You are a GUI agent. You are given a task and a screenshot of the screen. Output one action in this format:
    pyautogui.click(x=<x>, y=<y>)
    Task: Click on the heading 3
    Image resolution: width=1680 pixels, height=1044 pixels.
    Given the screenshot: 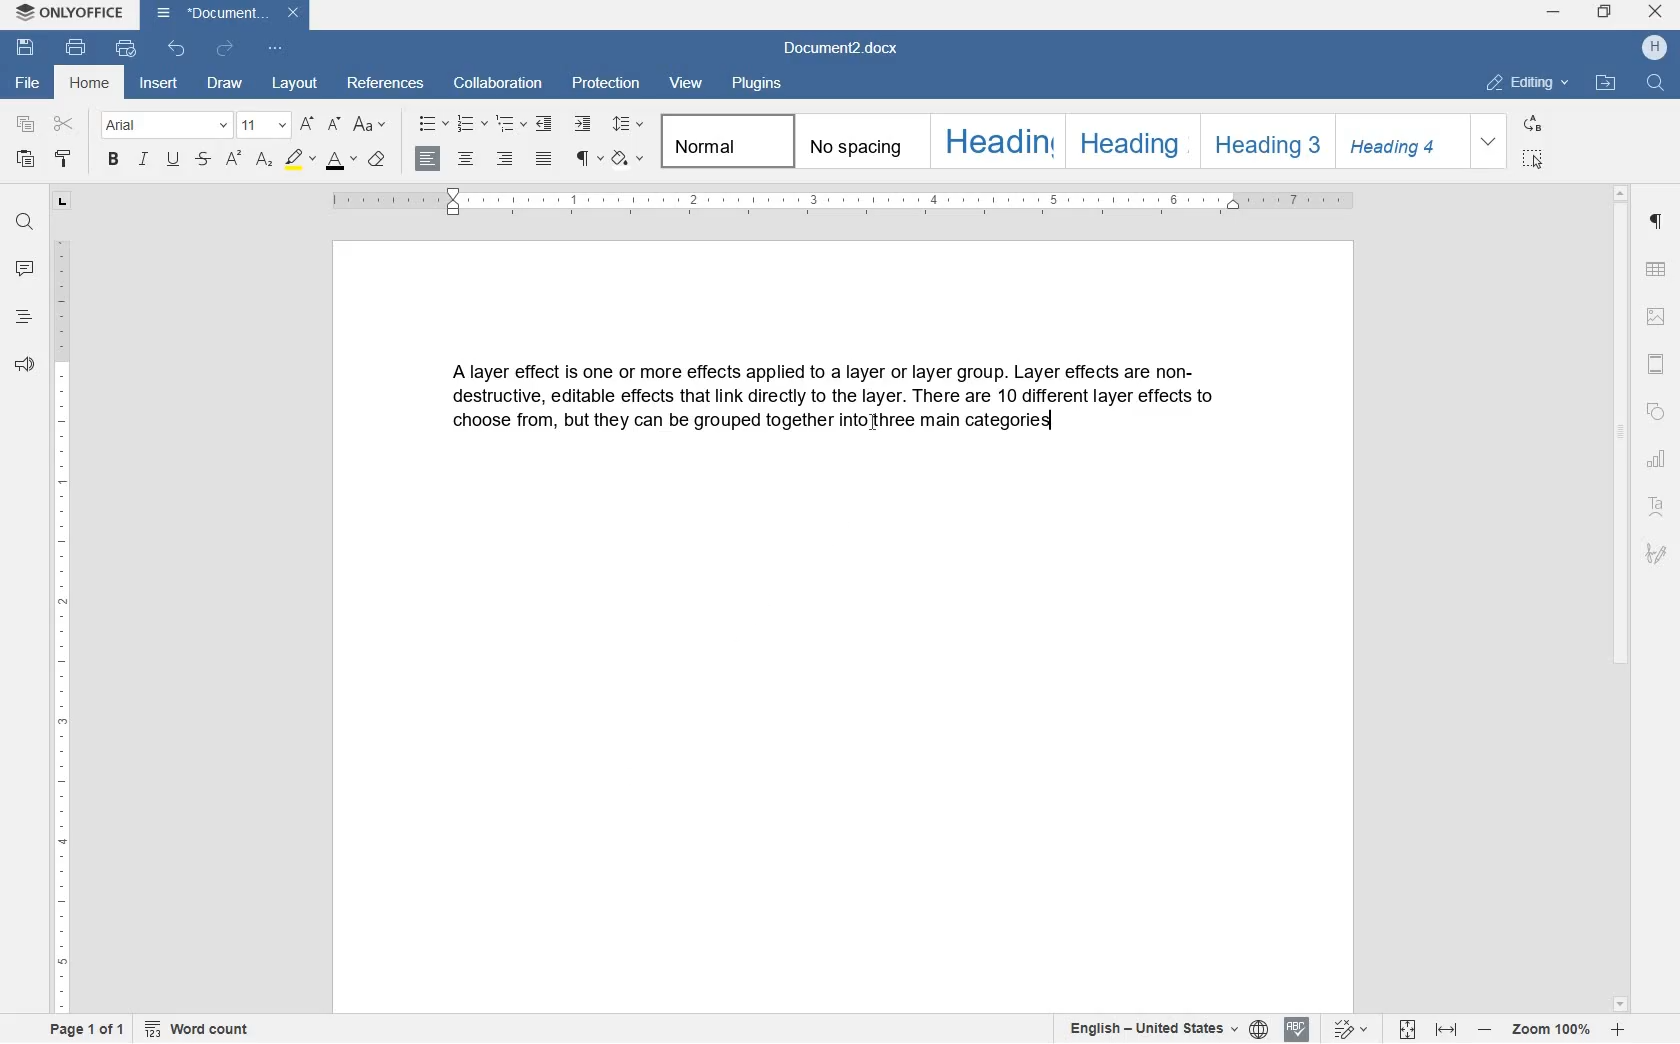 What is the action you would take?
    pyautogui.click(x=1261, y=139)
    